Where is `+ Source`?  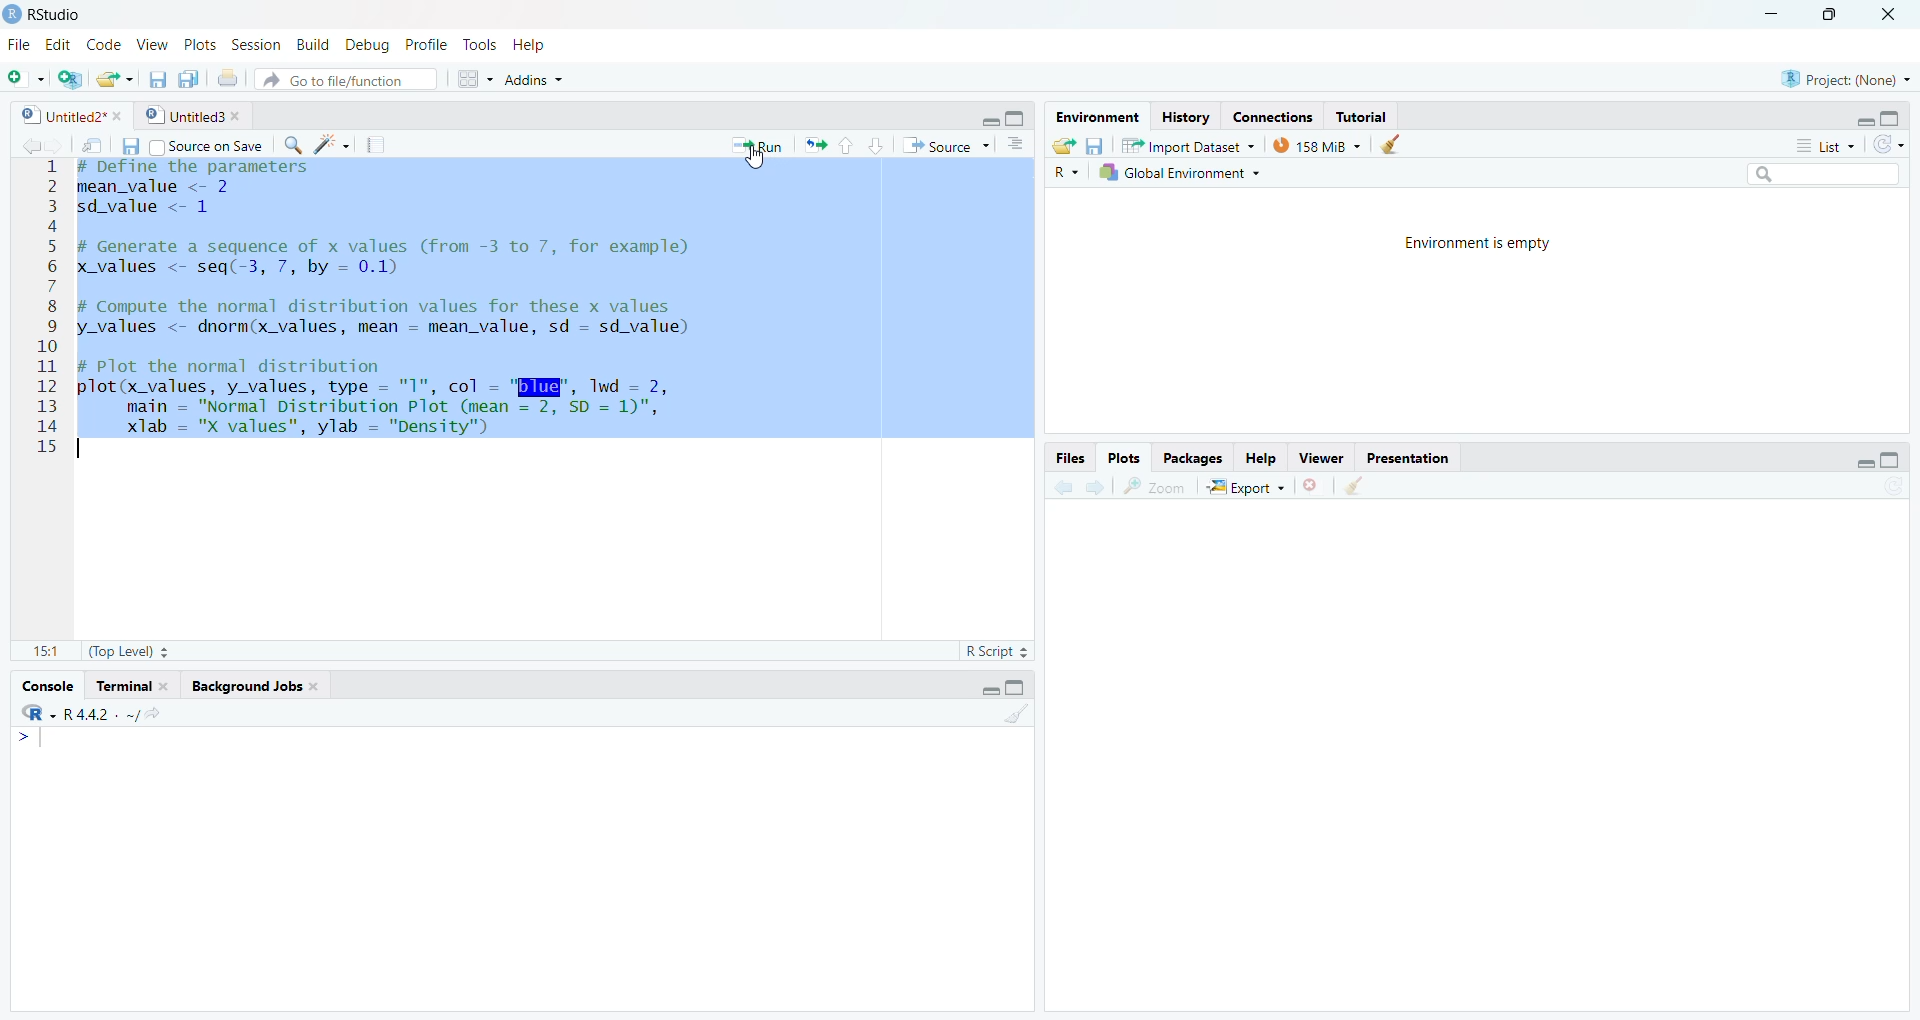 + Source is located at coordinates (945, 146).